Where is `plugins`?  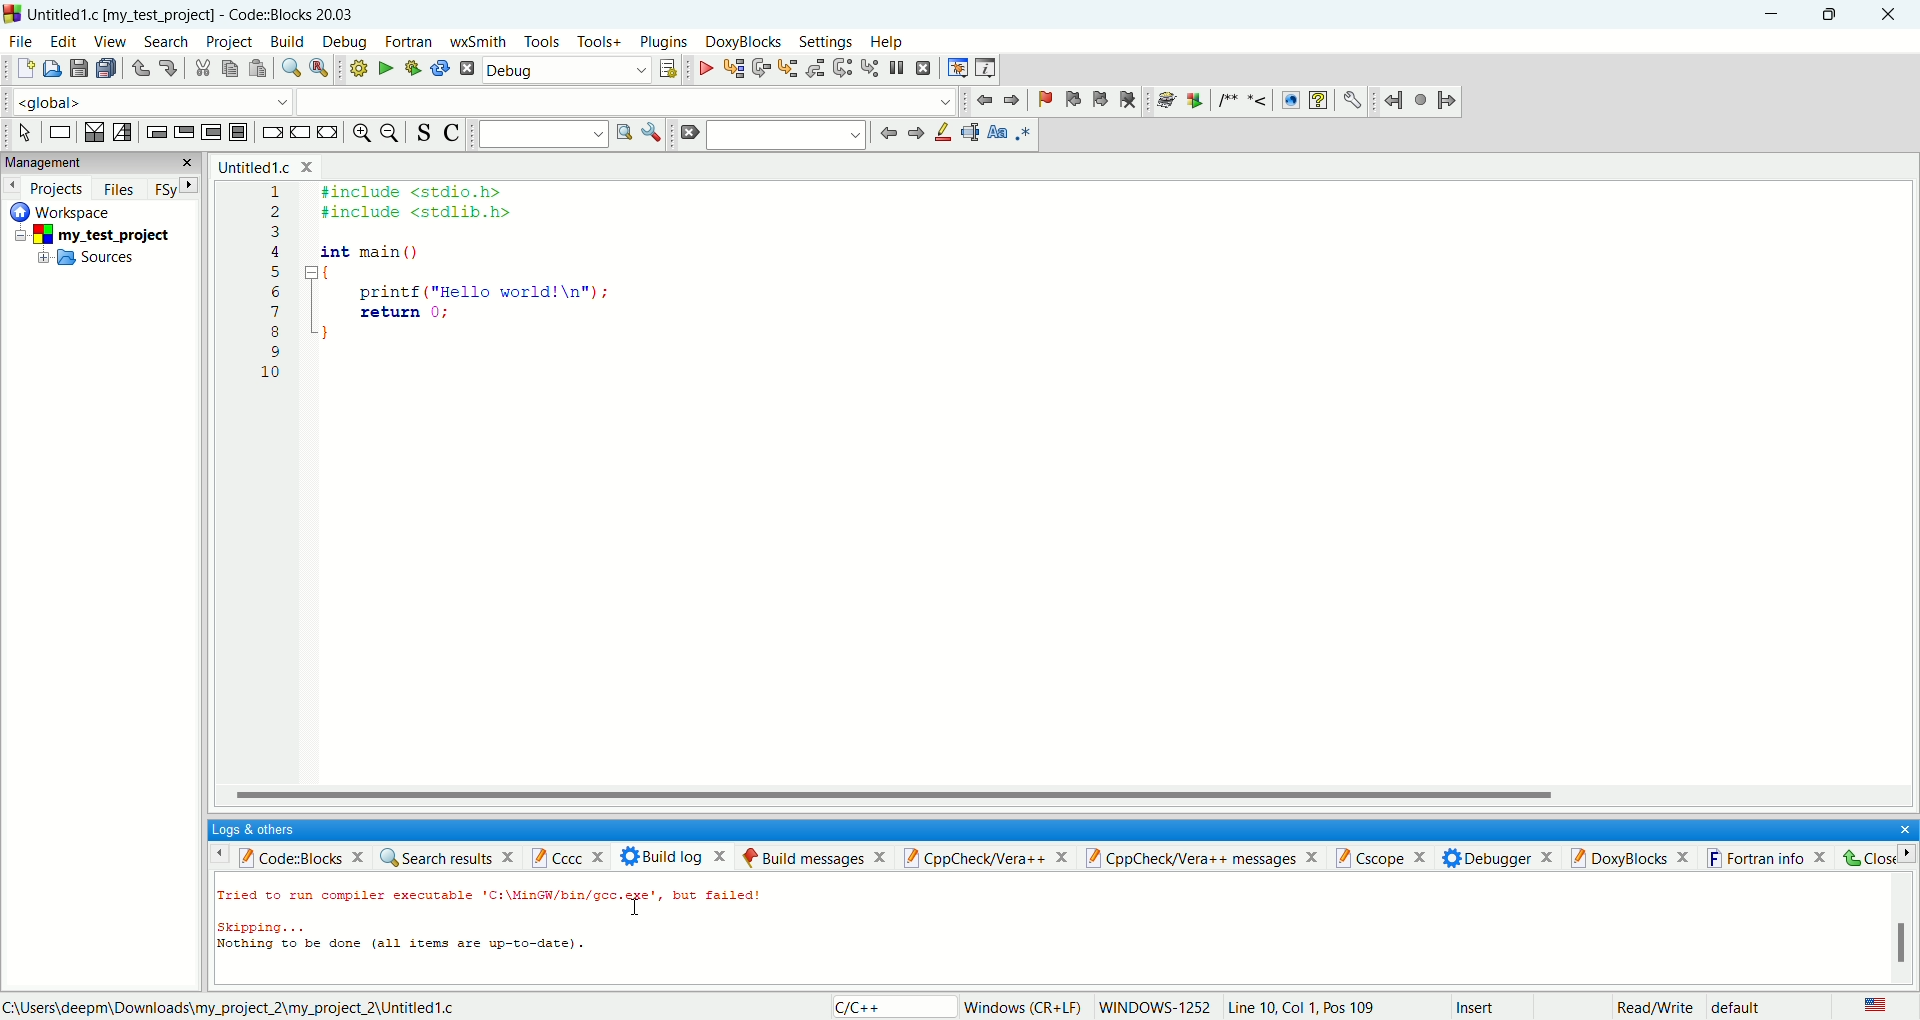 plugins is located at coordinates (666, 43).